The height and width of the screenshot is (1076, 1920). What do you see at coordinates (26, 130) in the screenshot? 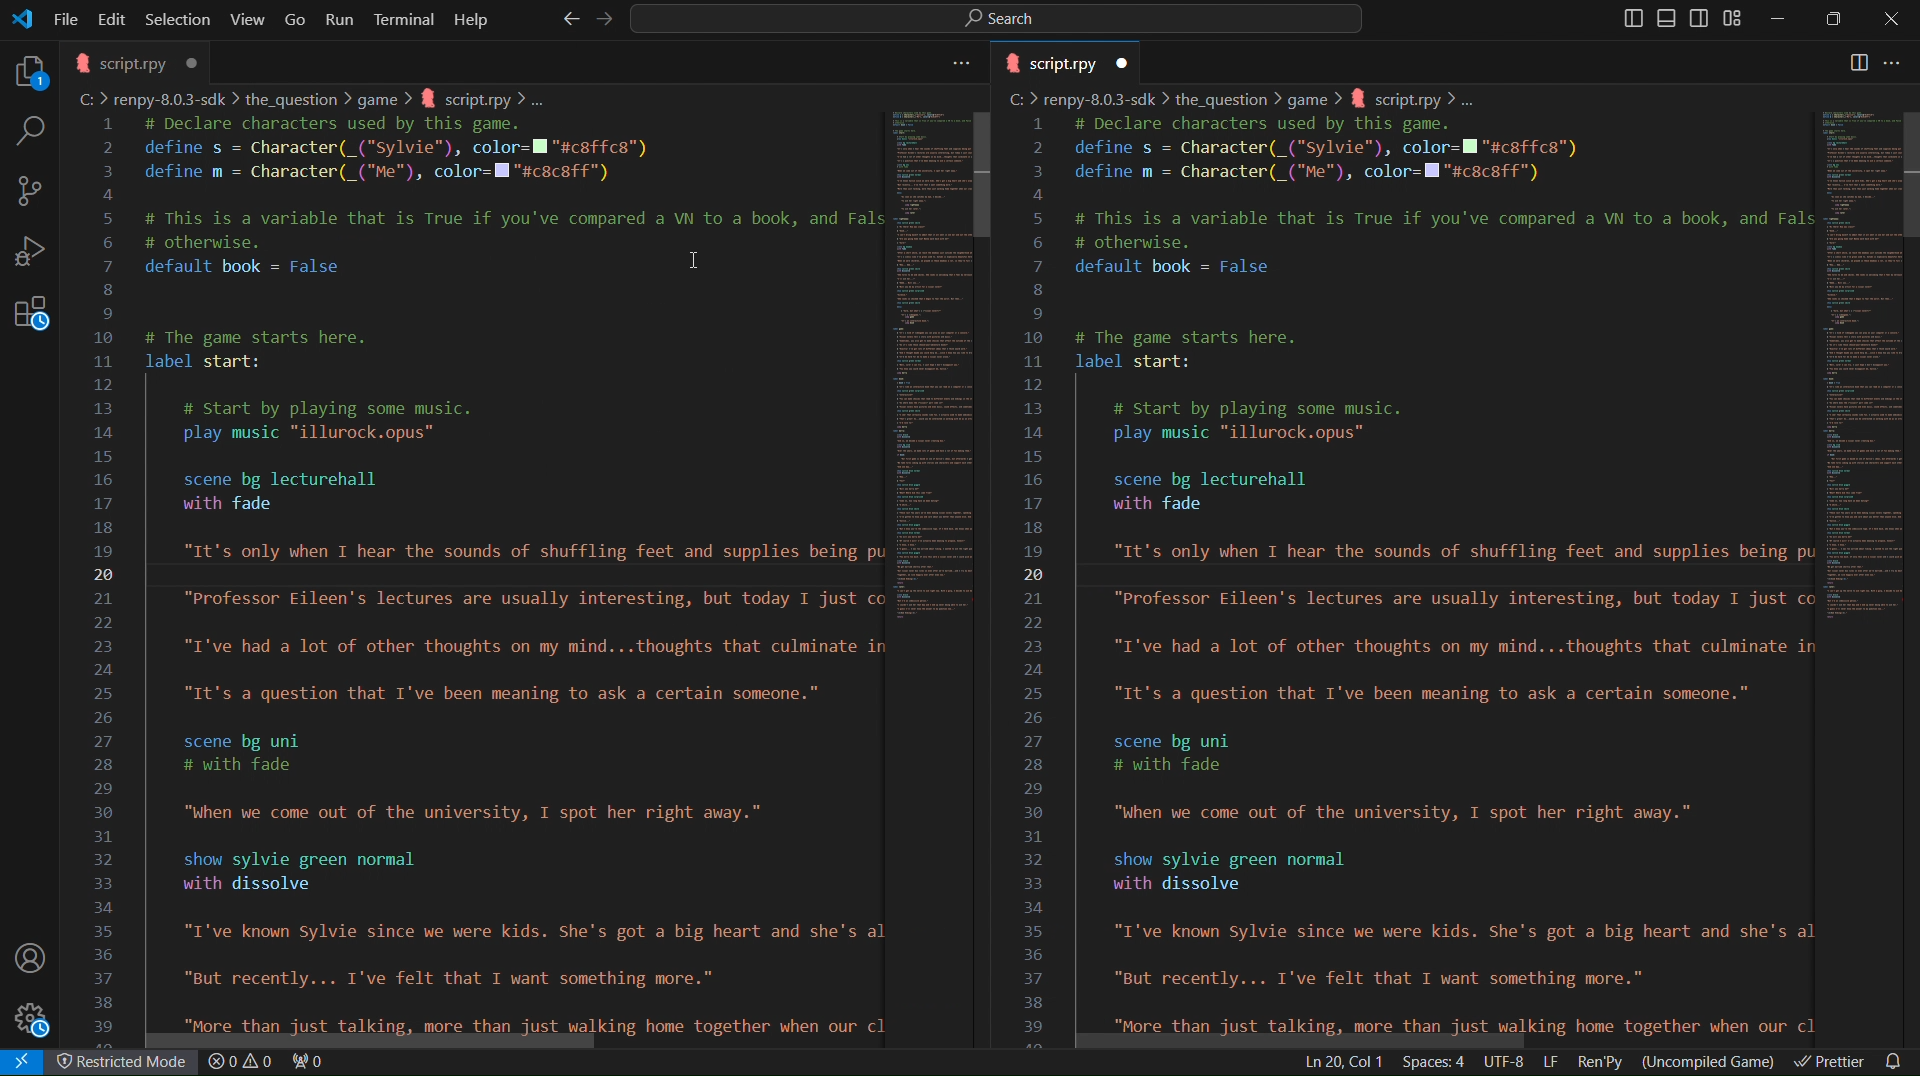
I see `Search` at bounding box center [26, 130].